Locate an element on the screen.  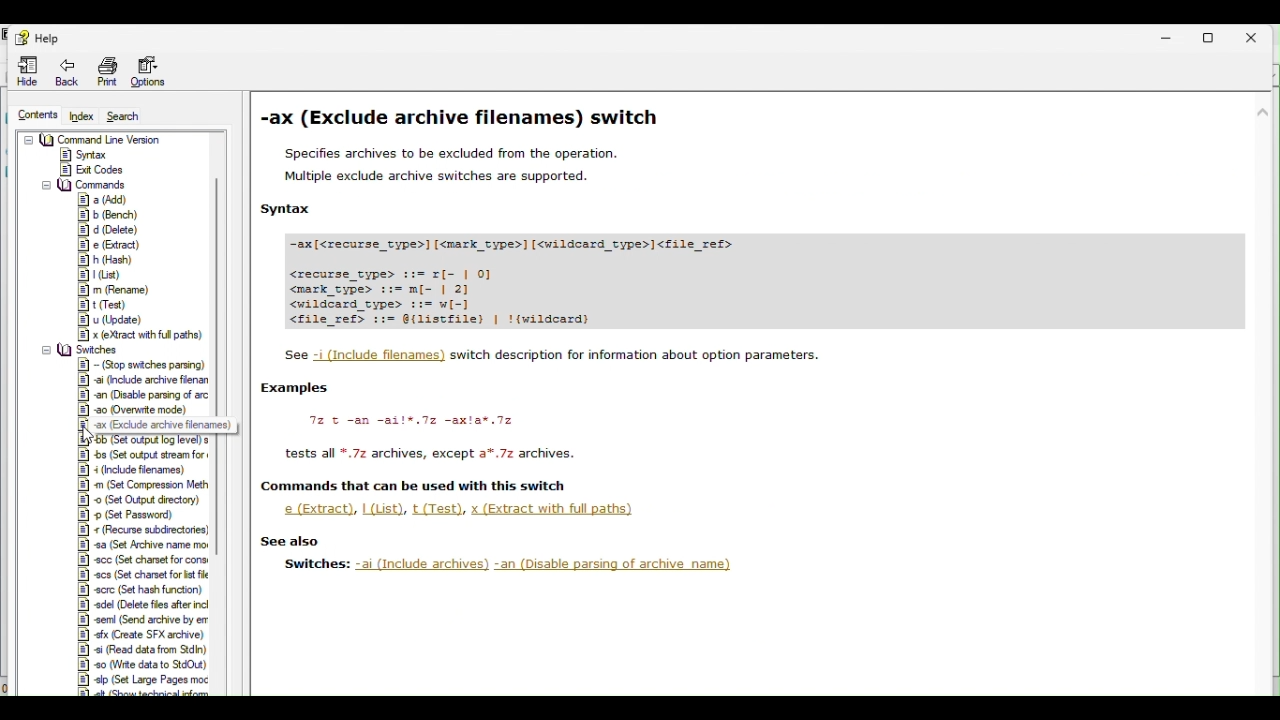
t (Test), is located at coordinates (439, 509).